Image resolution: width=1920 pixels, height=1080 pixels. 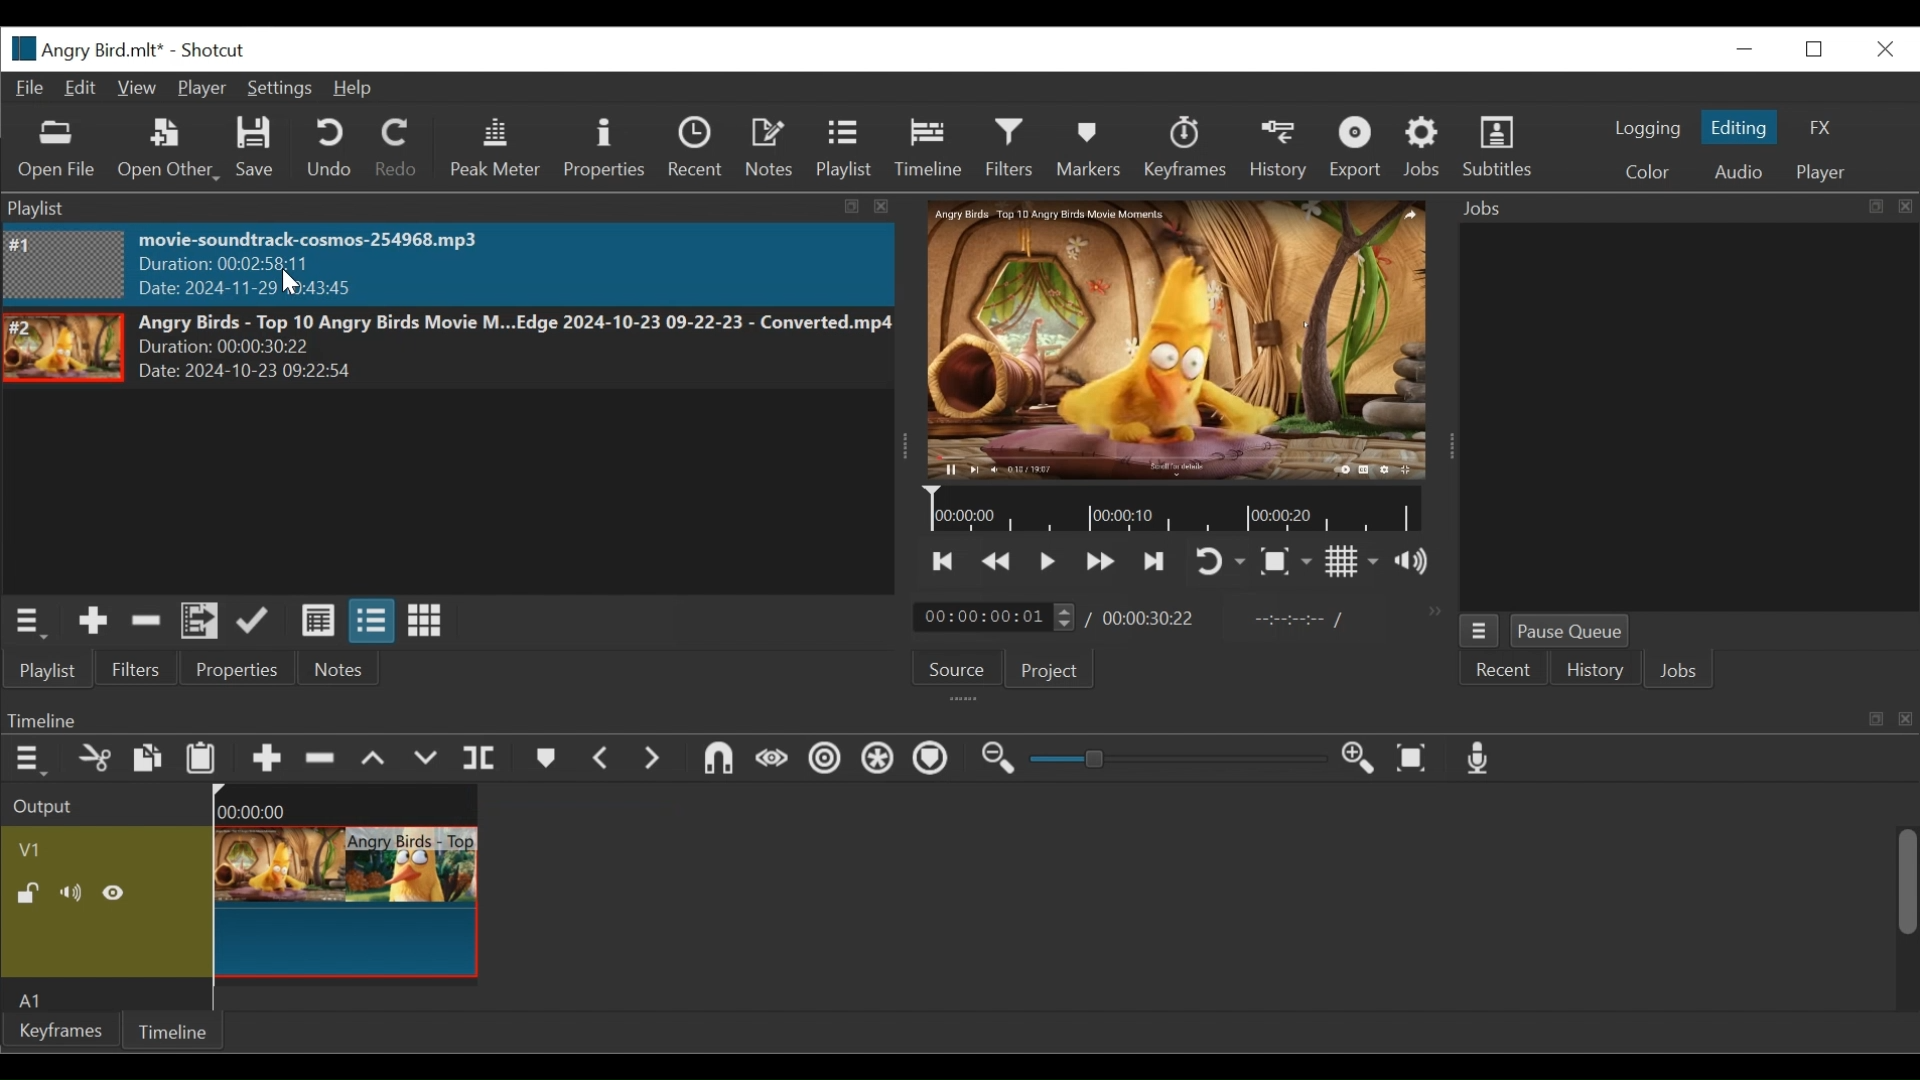 What do you see at coordinates (1293, 618) in the screenshot?
I see `In point` at bounding box center [1293, 618].